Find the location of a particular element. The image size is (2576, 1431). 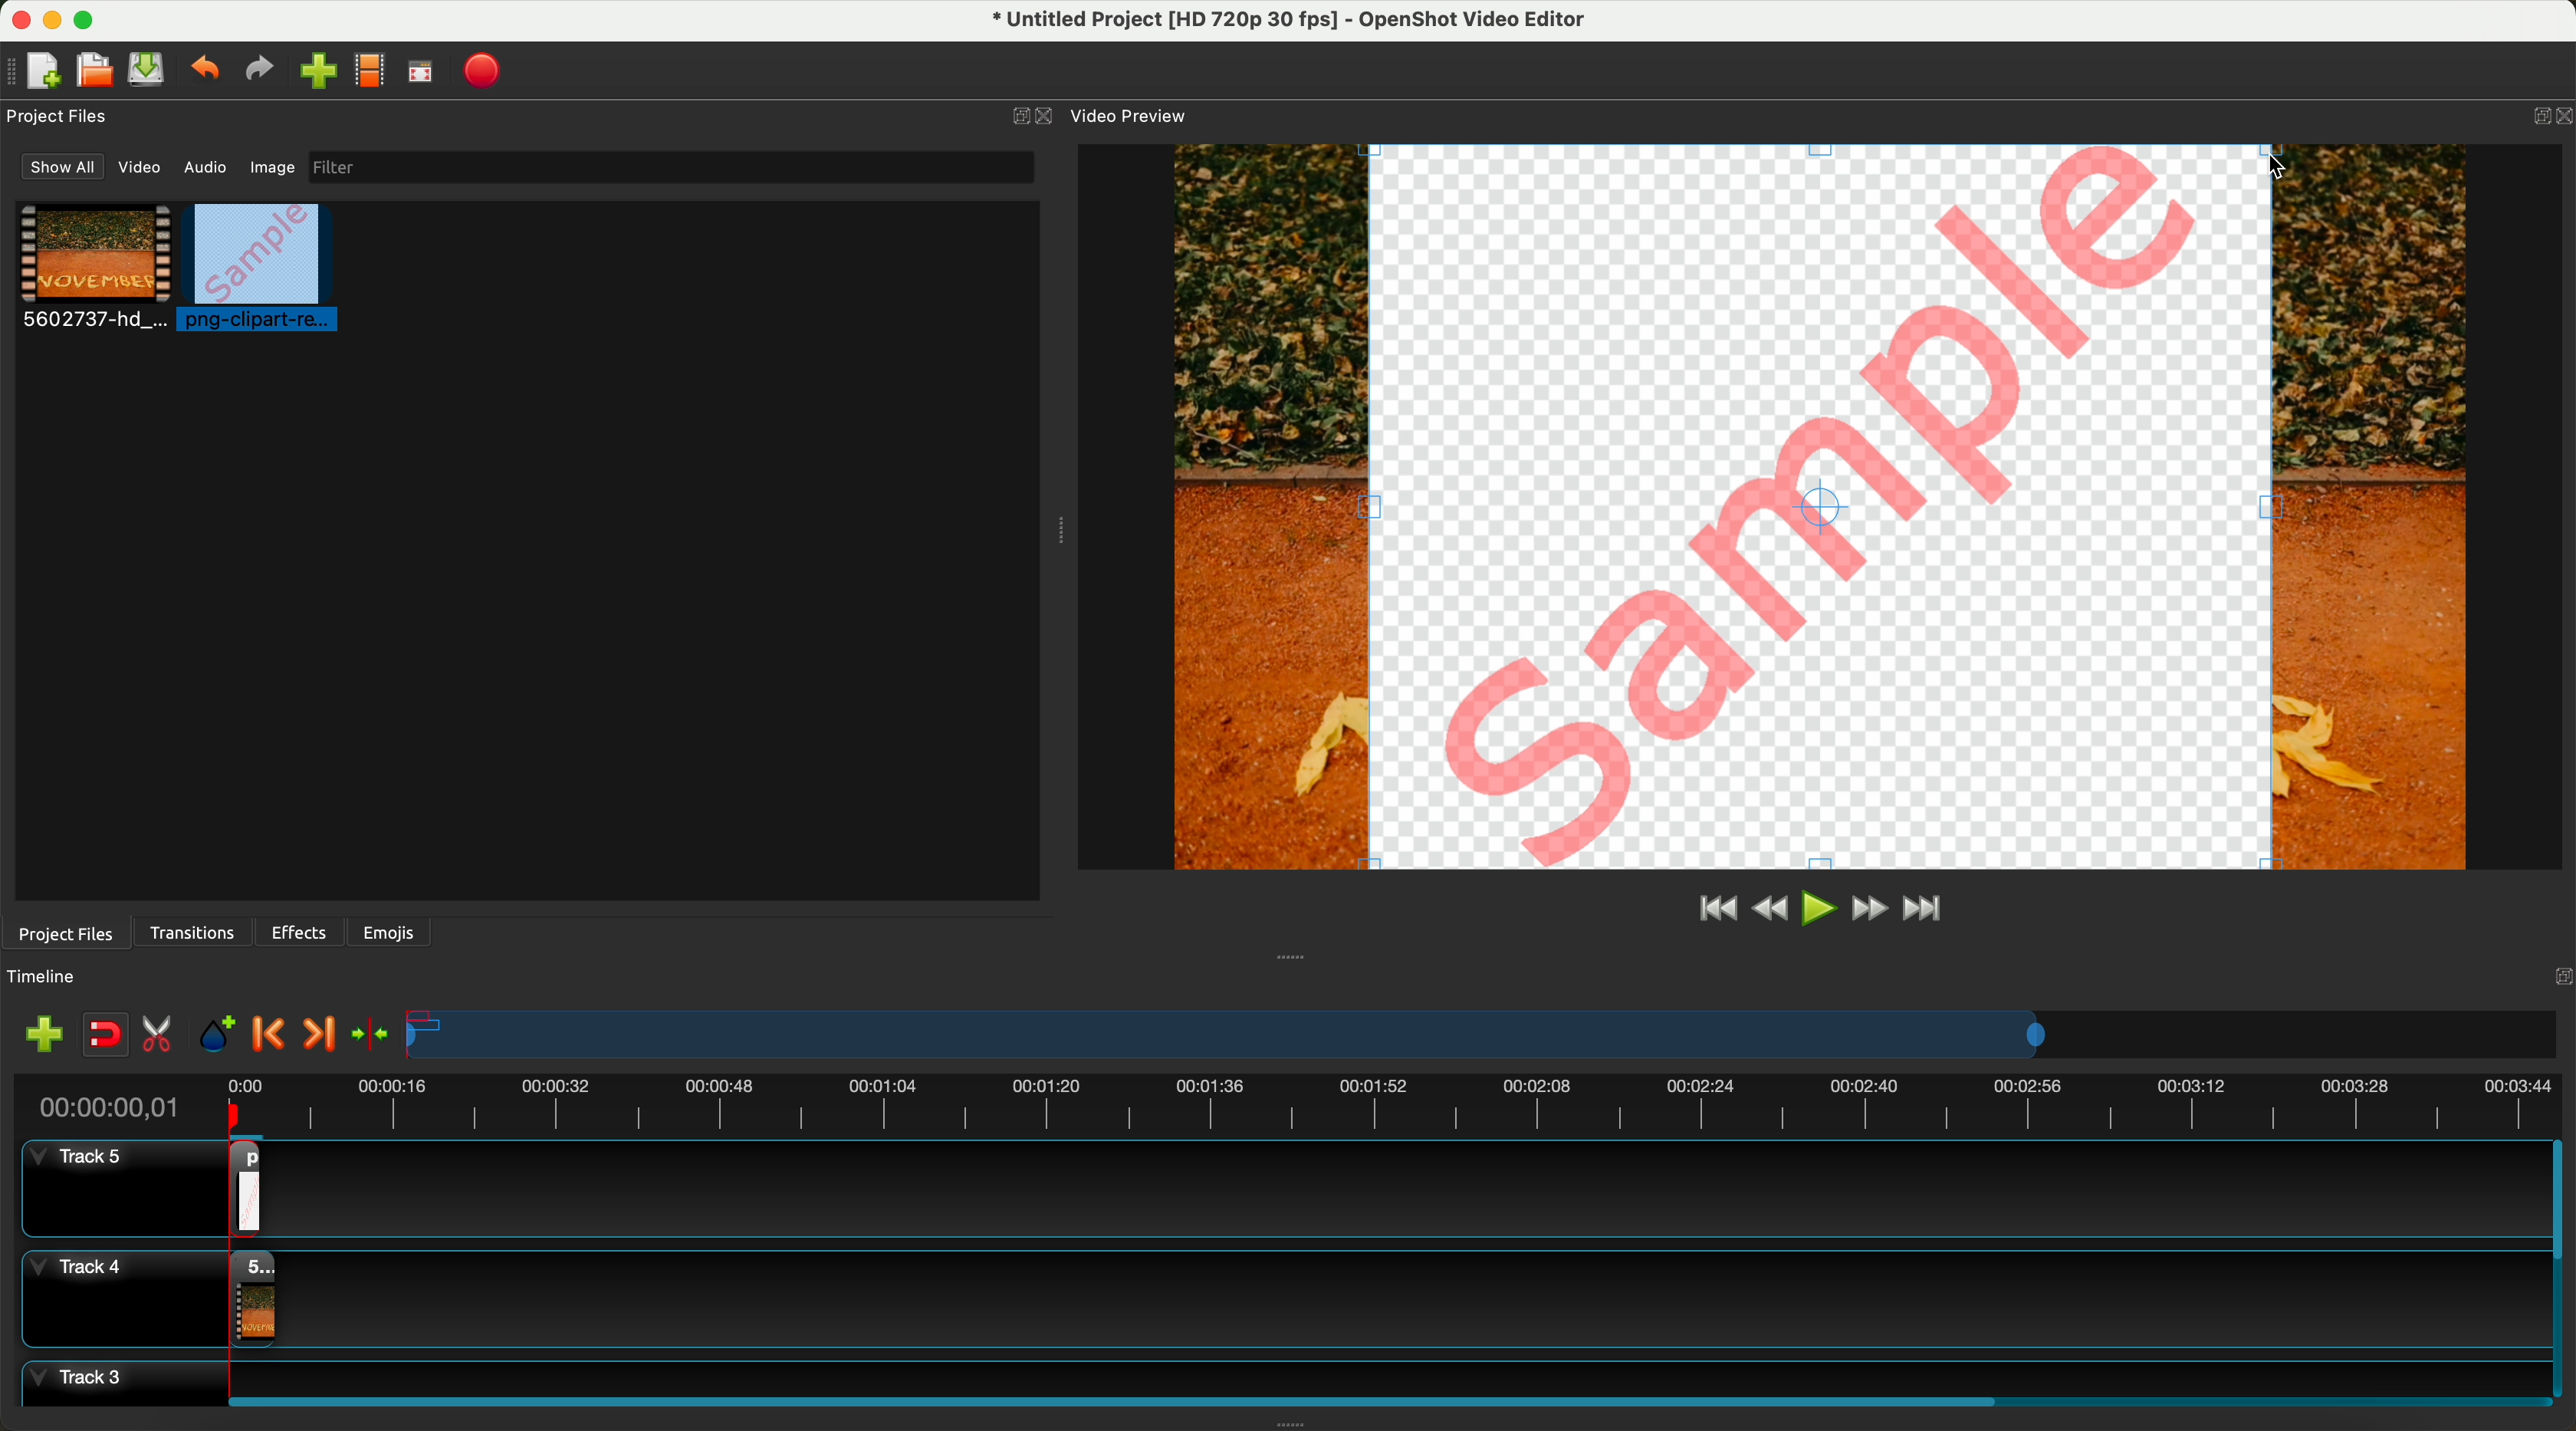

scroll bar is located at coordinates (1380, 1398).